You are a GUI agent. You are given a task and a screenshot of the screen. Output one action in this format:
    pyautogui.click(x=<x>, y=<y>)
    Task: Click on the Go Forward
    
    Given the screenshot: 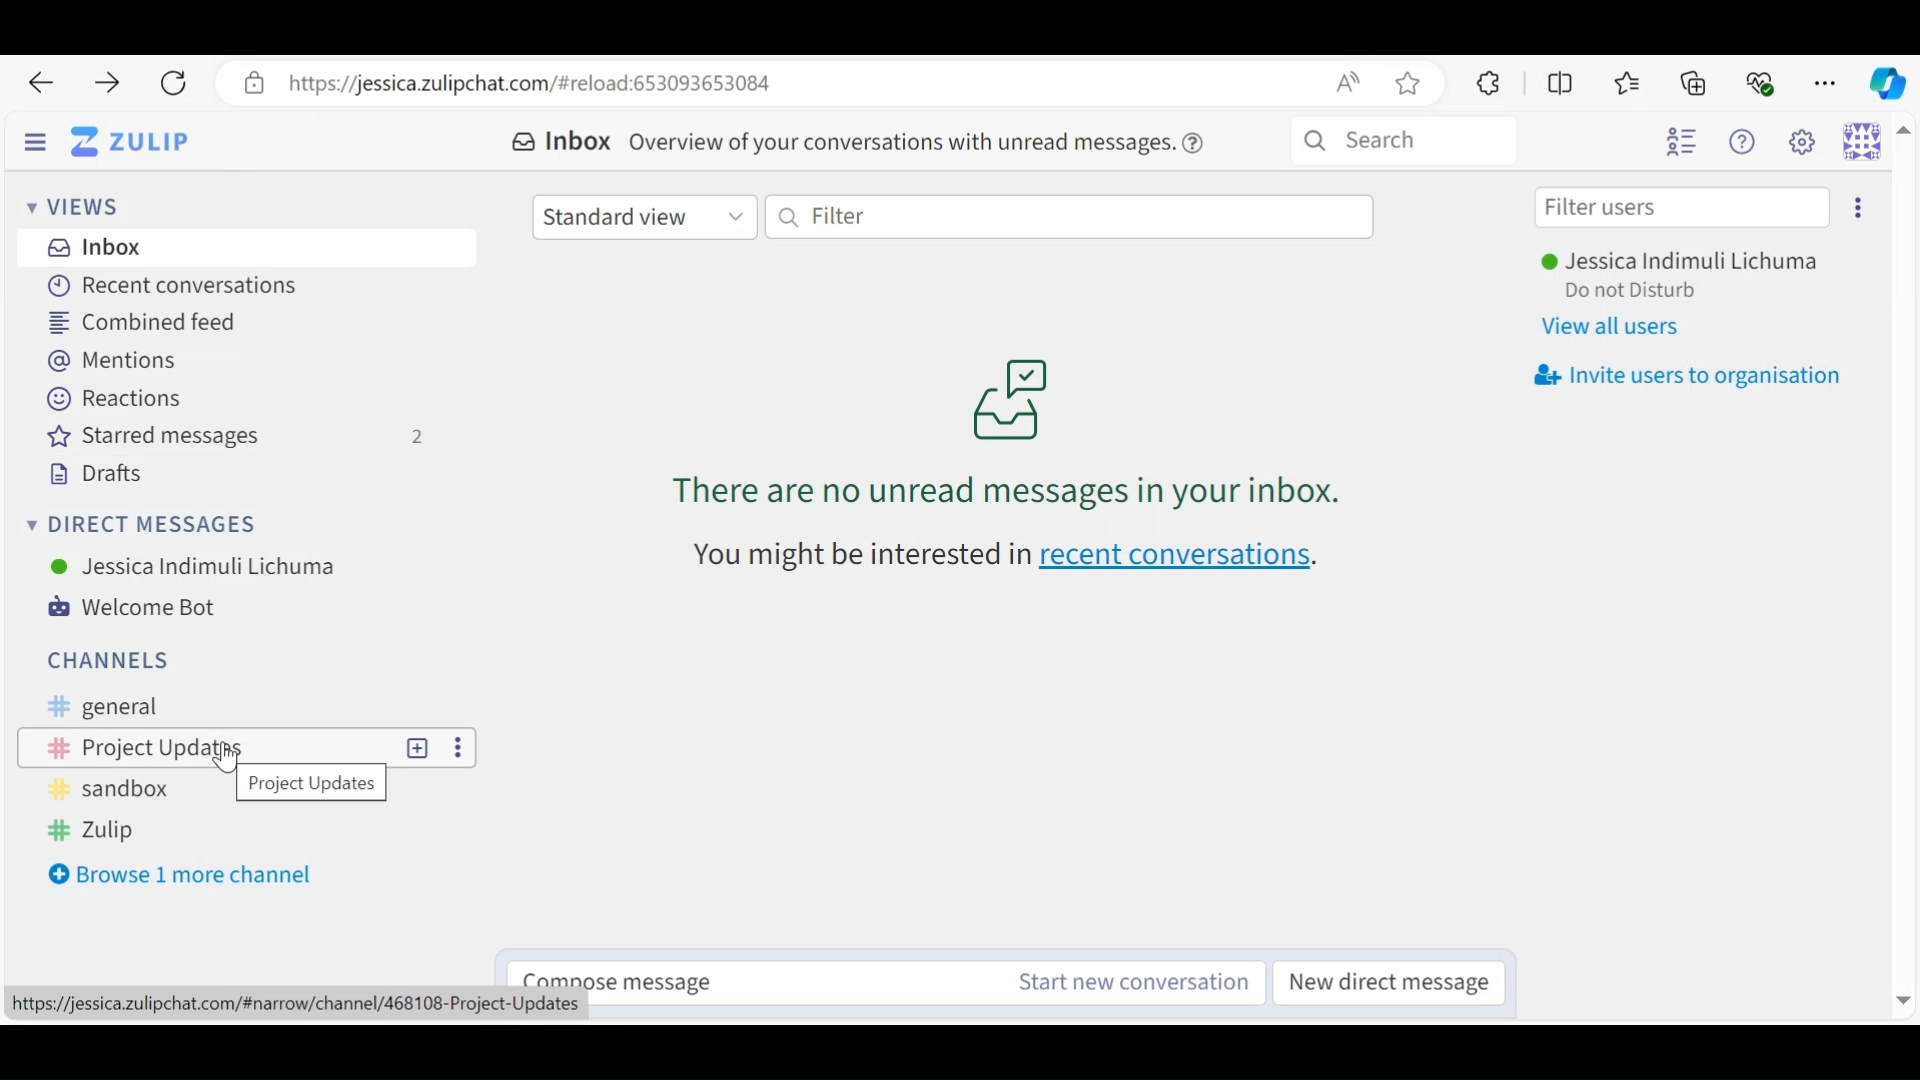 What is the action you would take?
    pyautogui.click(x=100, y=83)
    